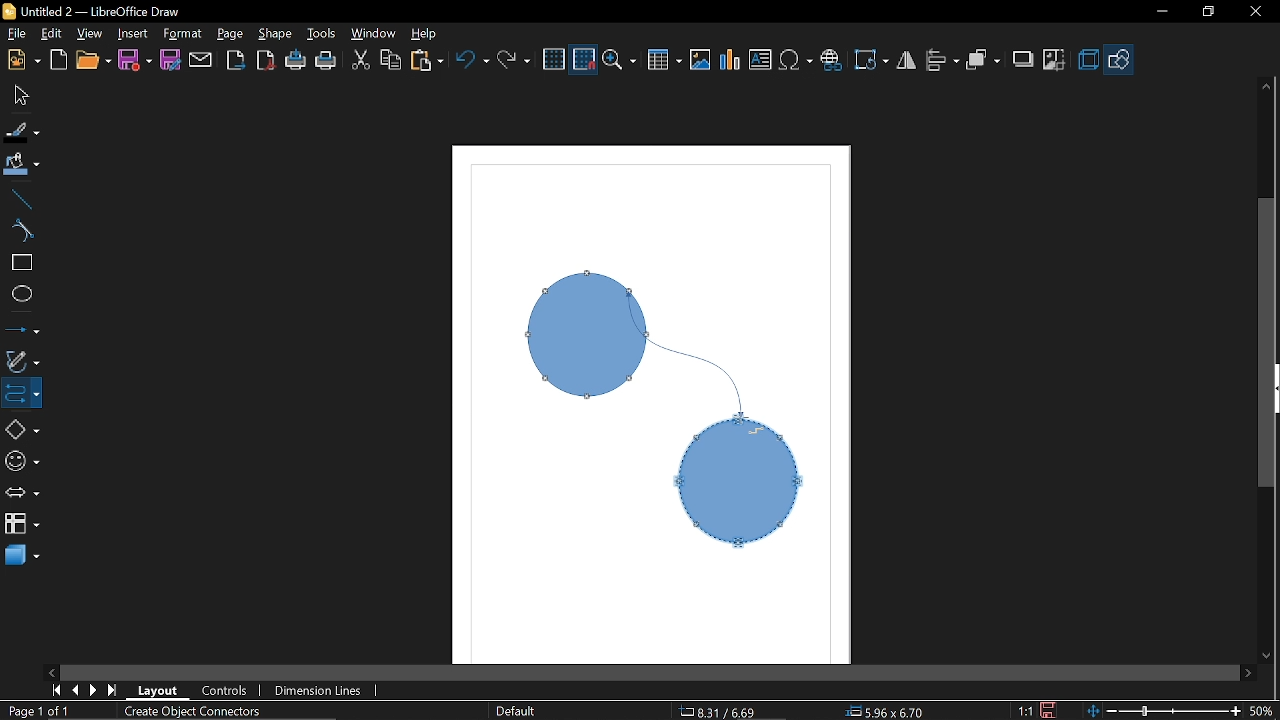 The height and width of the screenshot is (720, 1280). What do you see at coordinates (730, 711) in the screenshot?
I see `CO-ordinates` at bounding box center [730, 711].